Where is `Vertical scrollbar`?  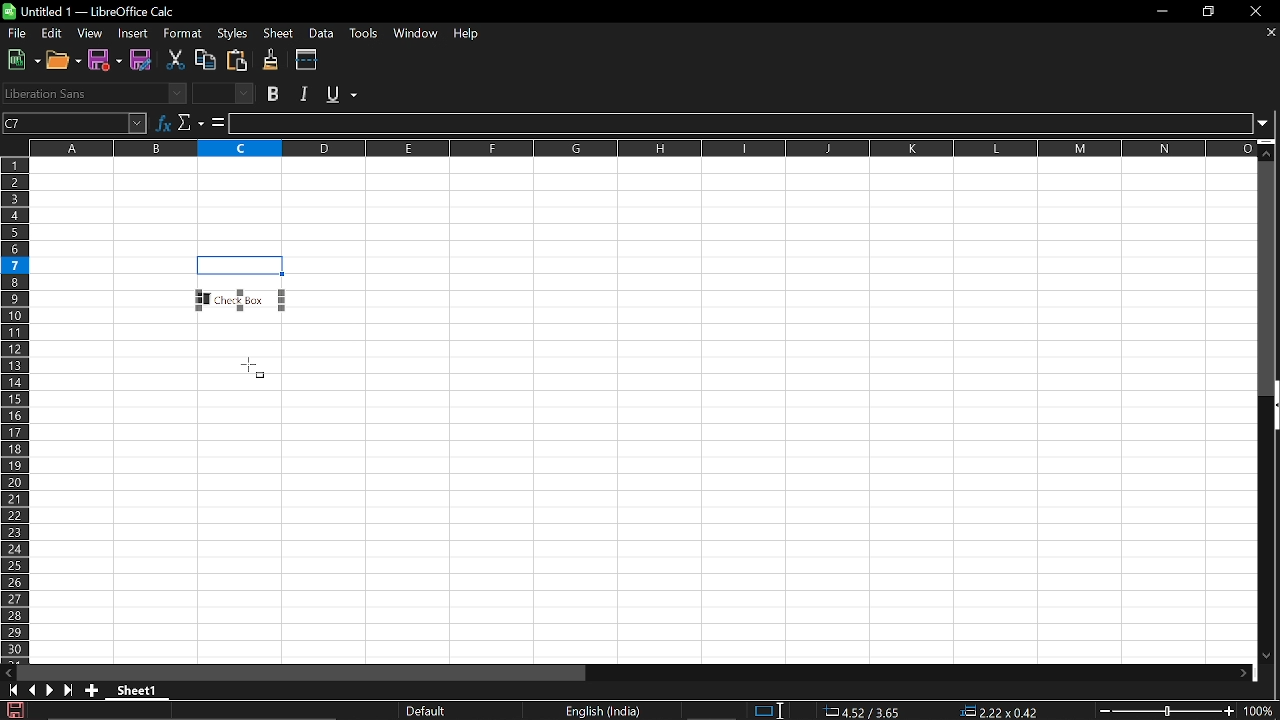 Vertical scrollbar is located at coordinates (1269, 278).